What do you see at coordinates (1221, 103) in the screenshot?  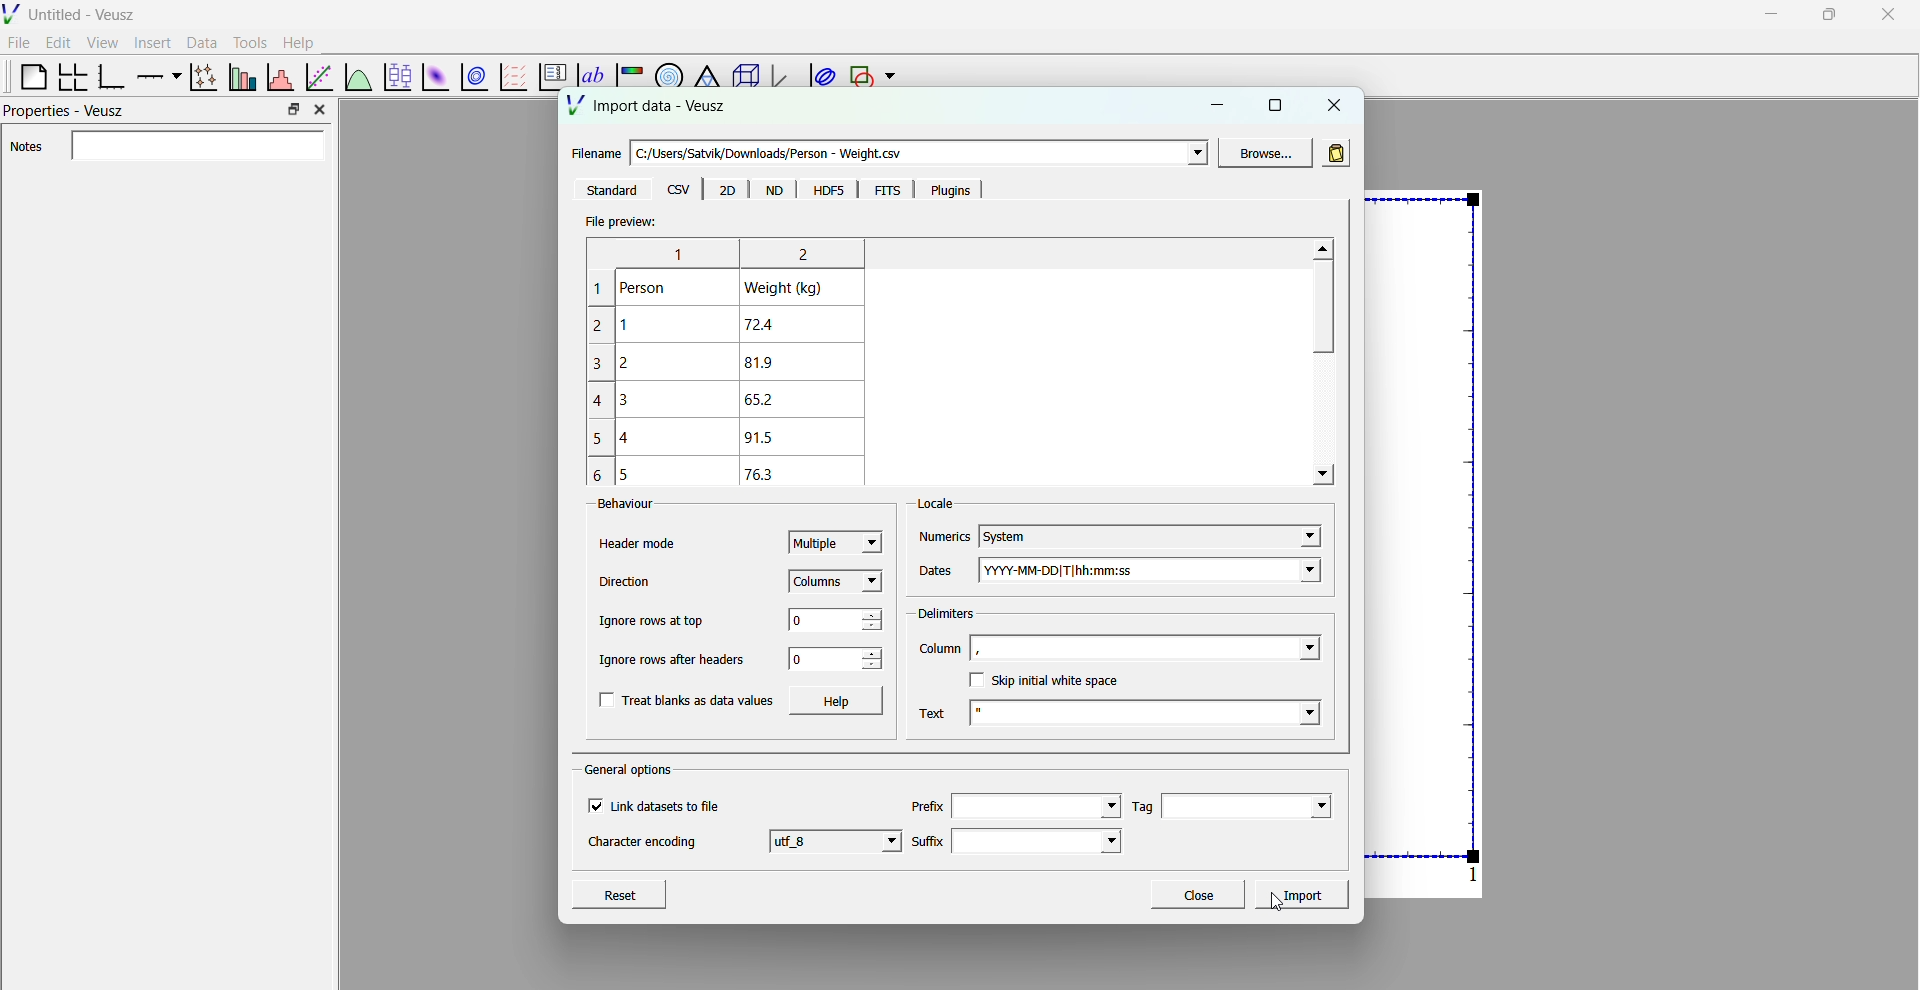 I see `minimize` at bounding box center [1221, 103].